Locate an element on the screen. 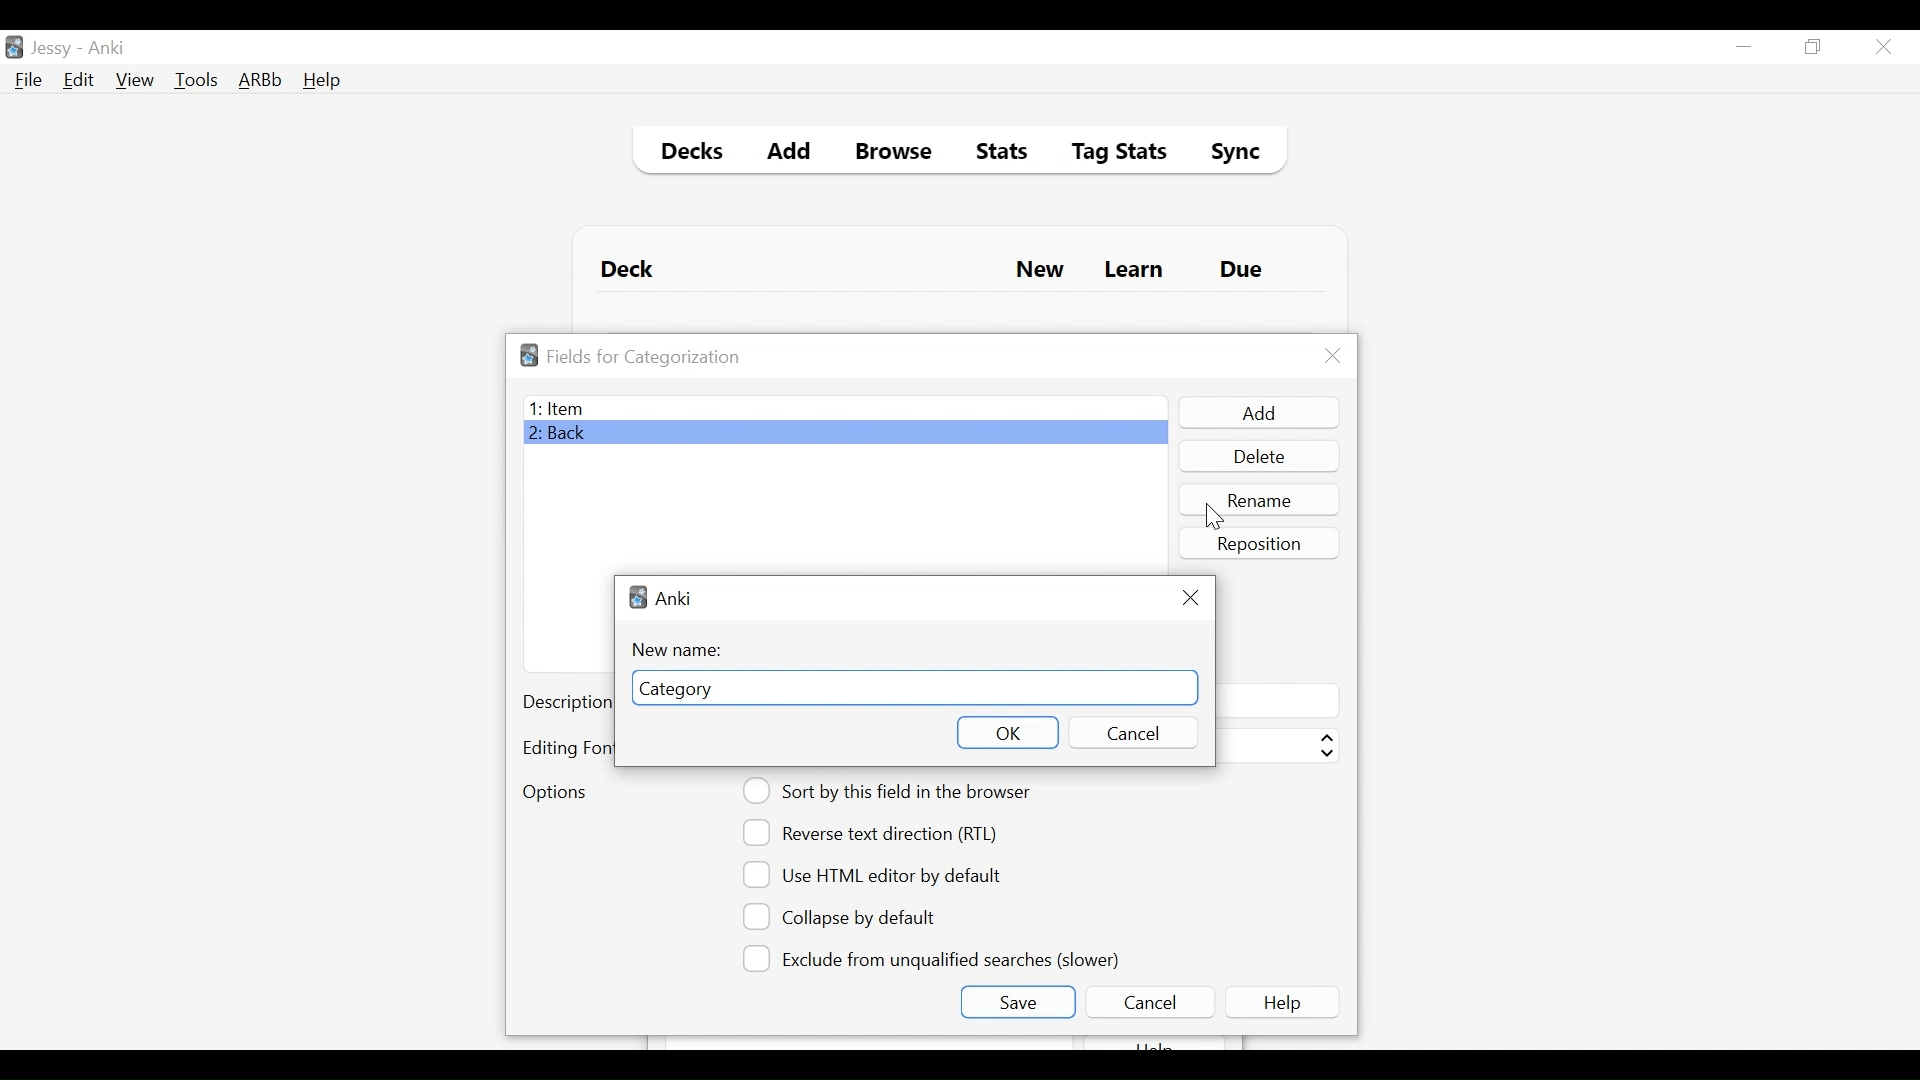  Restore is located at coordinates (1814, 48).